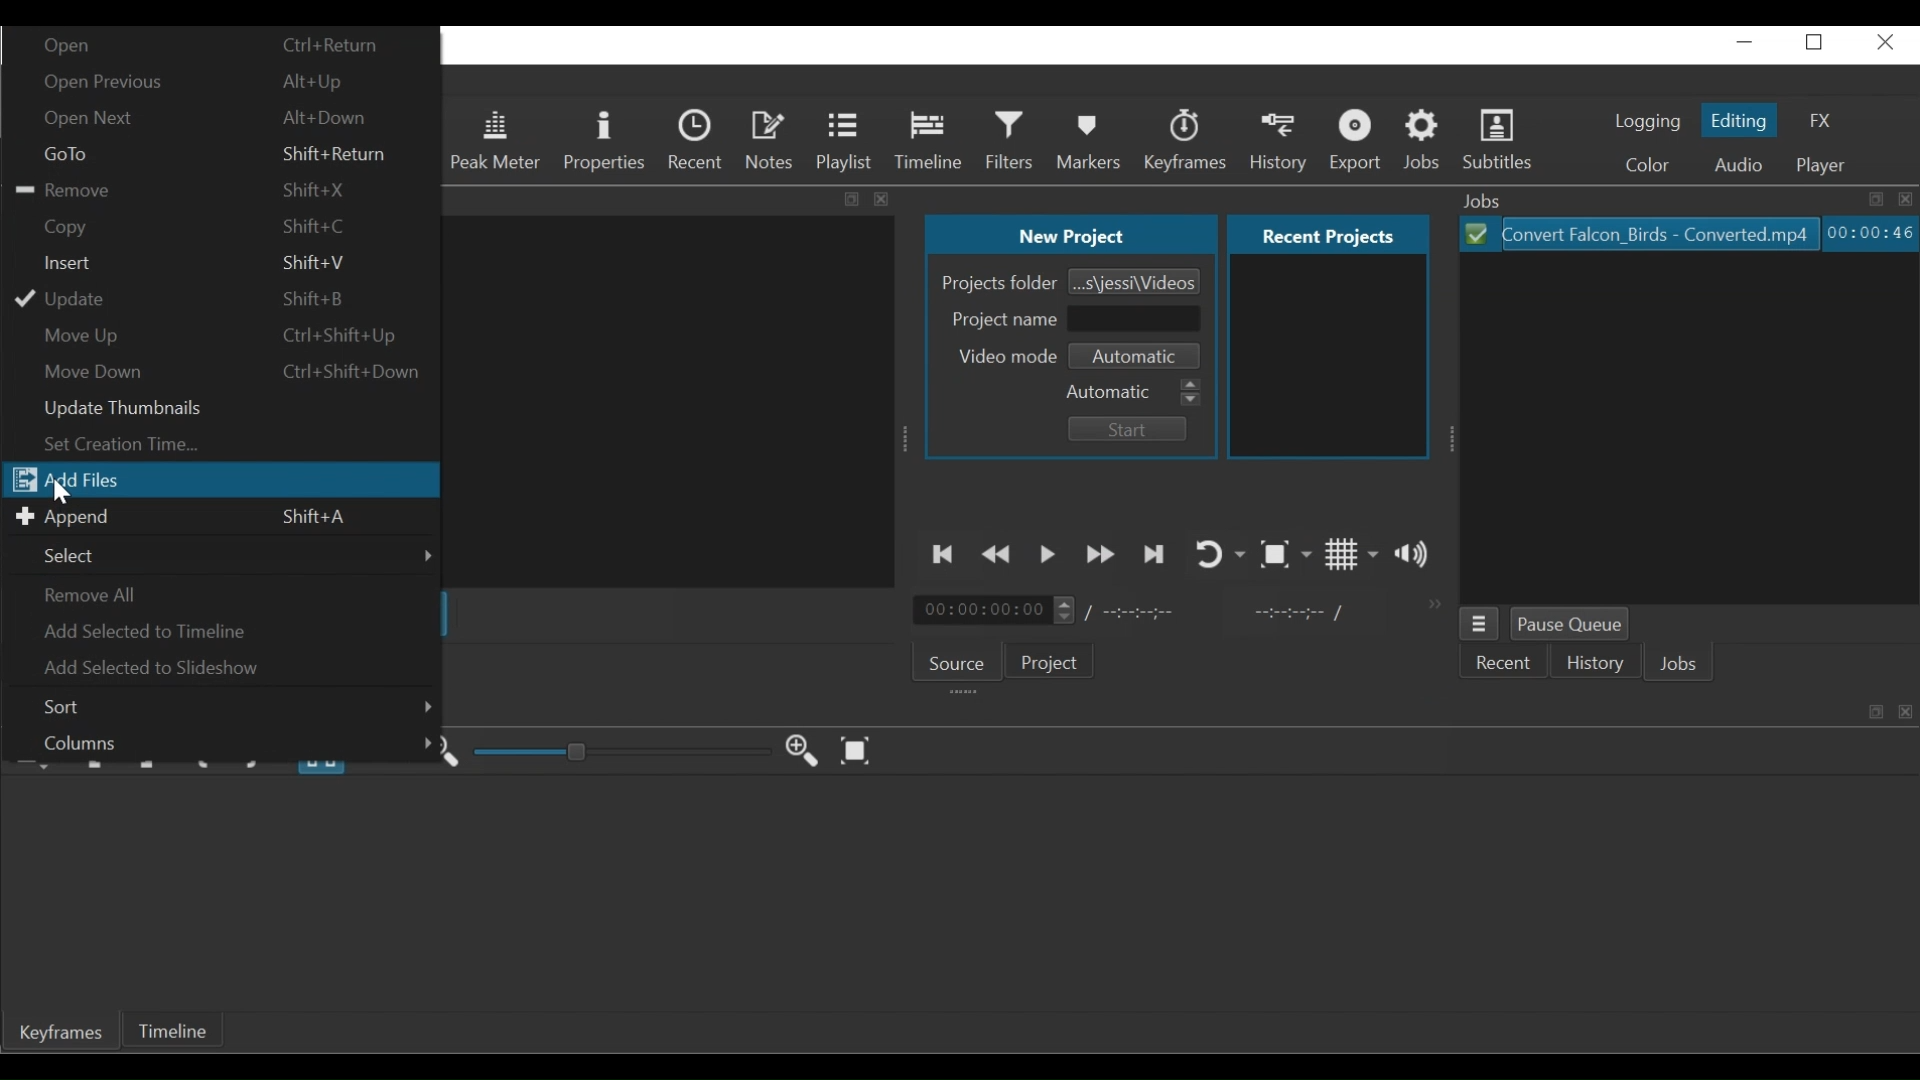  Describe the element at coordinates (1189, 141) in the screenshot. I see `Keyframes` at that location.